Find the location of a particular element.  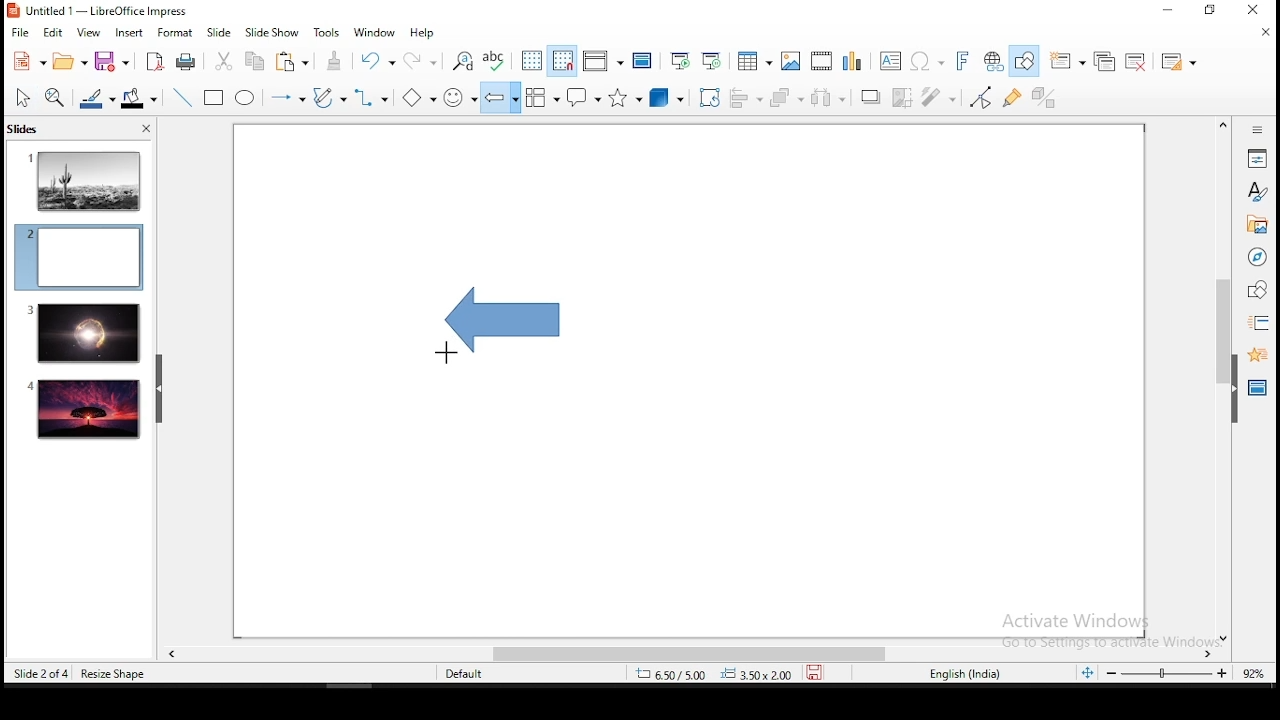

mouse pointer is located at coordinates (447, 351).